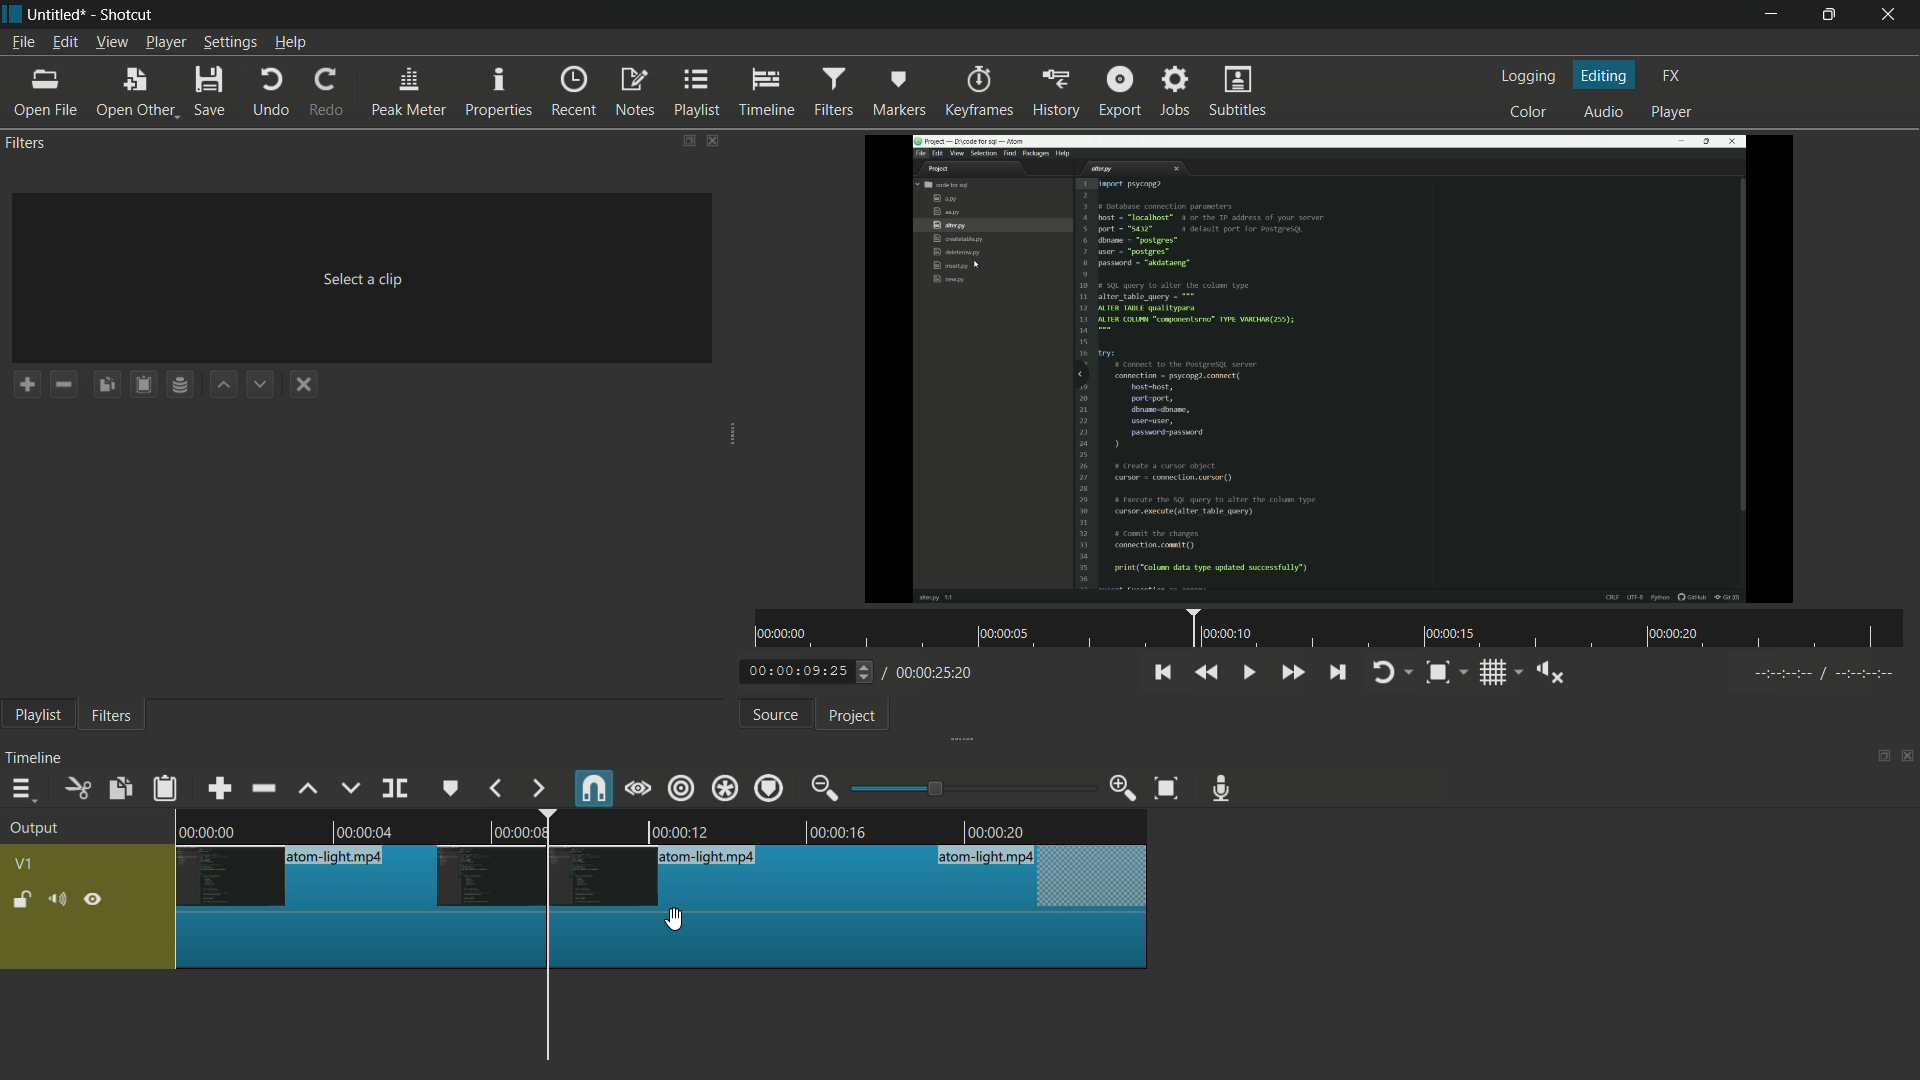 Image resolution: width=1920 pixels, height=1080 pixels. Describe the element at coordinates (591, 787) in the screenshot. I see `snap` at that location.